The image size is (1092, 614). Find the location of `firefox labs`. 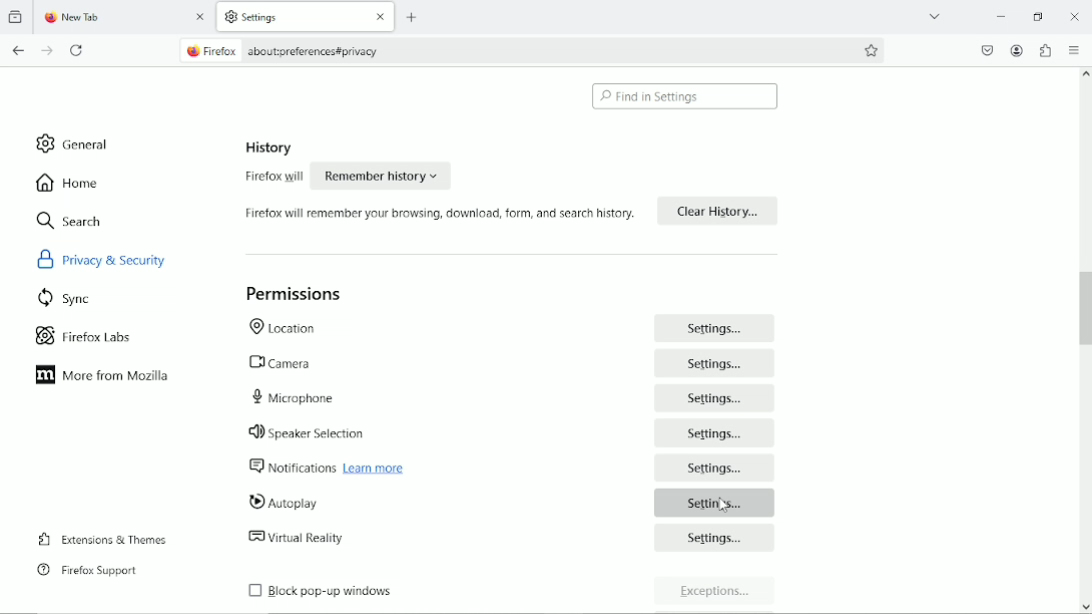

firefox labs is located at coordinates (84, 334).